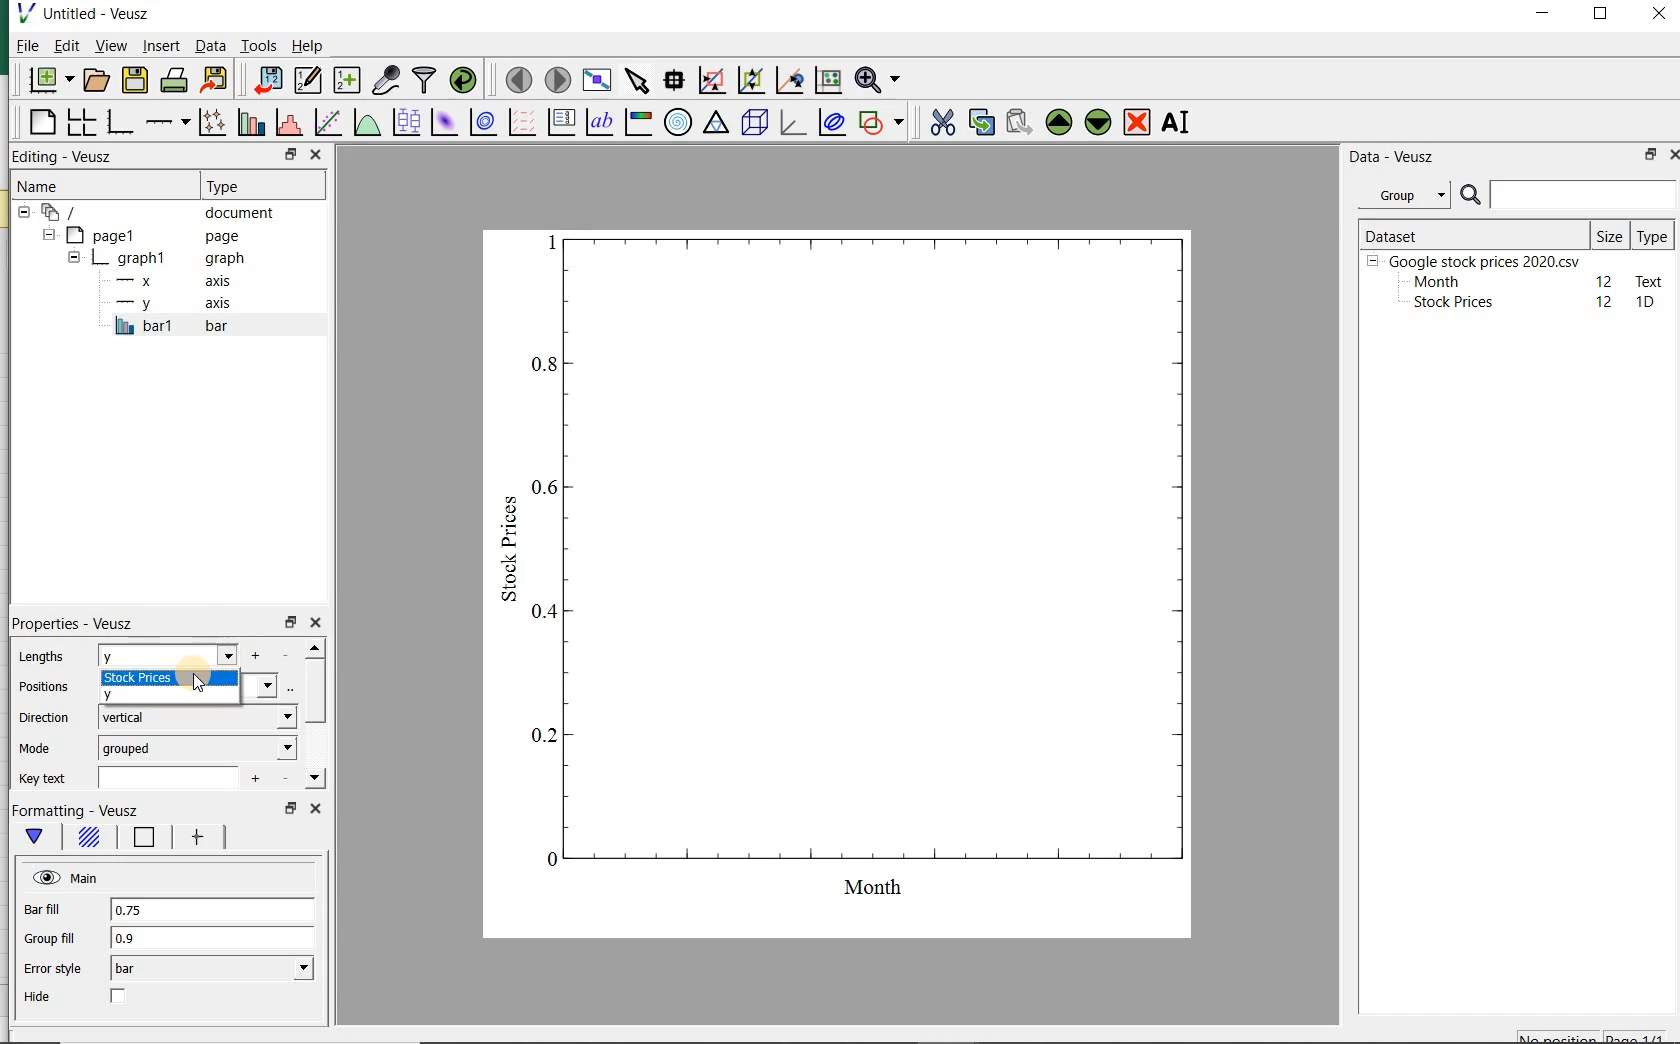  Describe the element at coordinates (1019, 123) in the screenshot. I see `paste widget from the clipboard` at that location.